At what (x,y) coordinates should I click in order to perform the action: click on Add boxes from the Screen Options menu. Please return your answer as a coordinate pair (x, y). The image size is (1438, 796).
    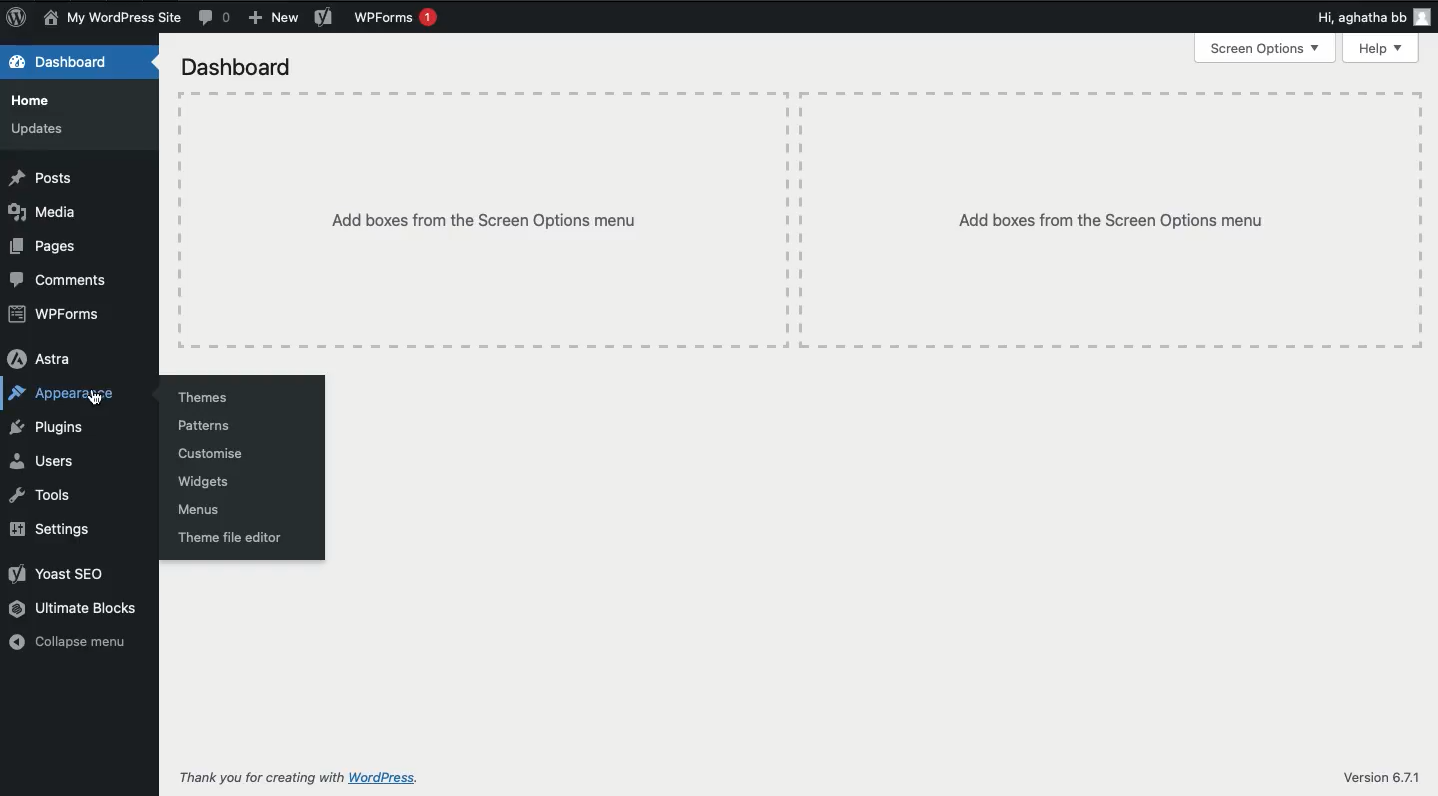
    Looking at the image, I should click on (482, 221).